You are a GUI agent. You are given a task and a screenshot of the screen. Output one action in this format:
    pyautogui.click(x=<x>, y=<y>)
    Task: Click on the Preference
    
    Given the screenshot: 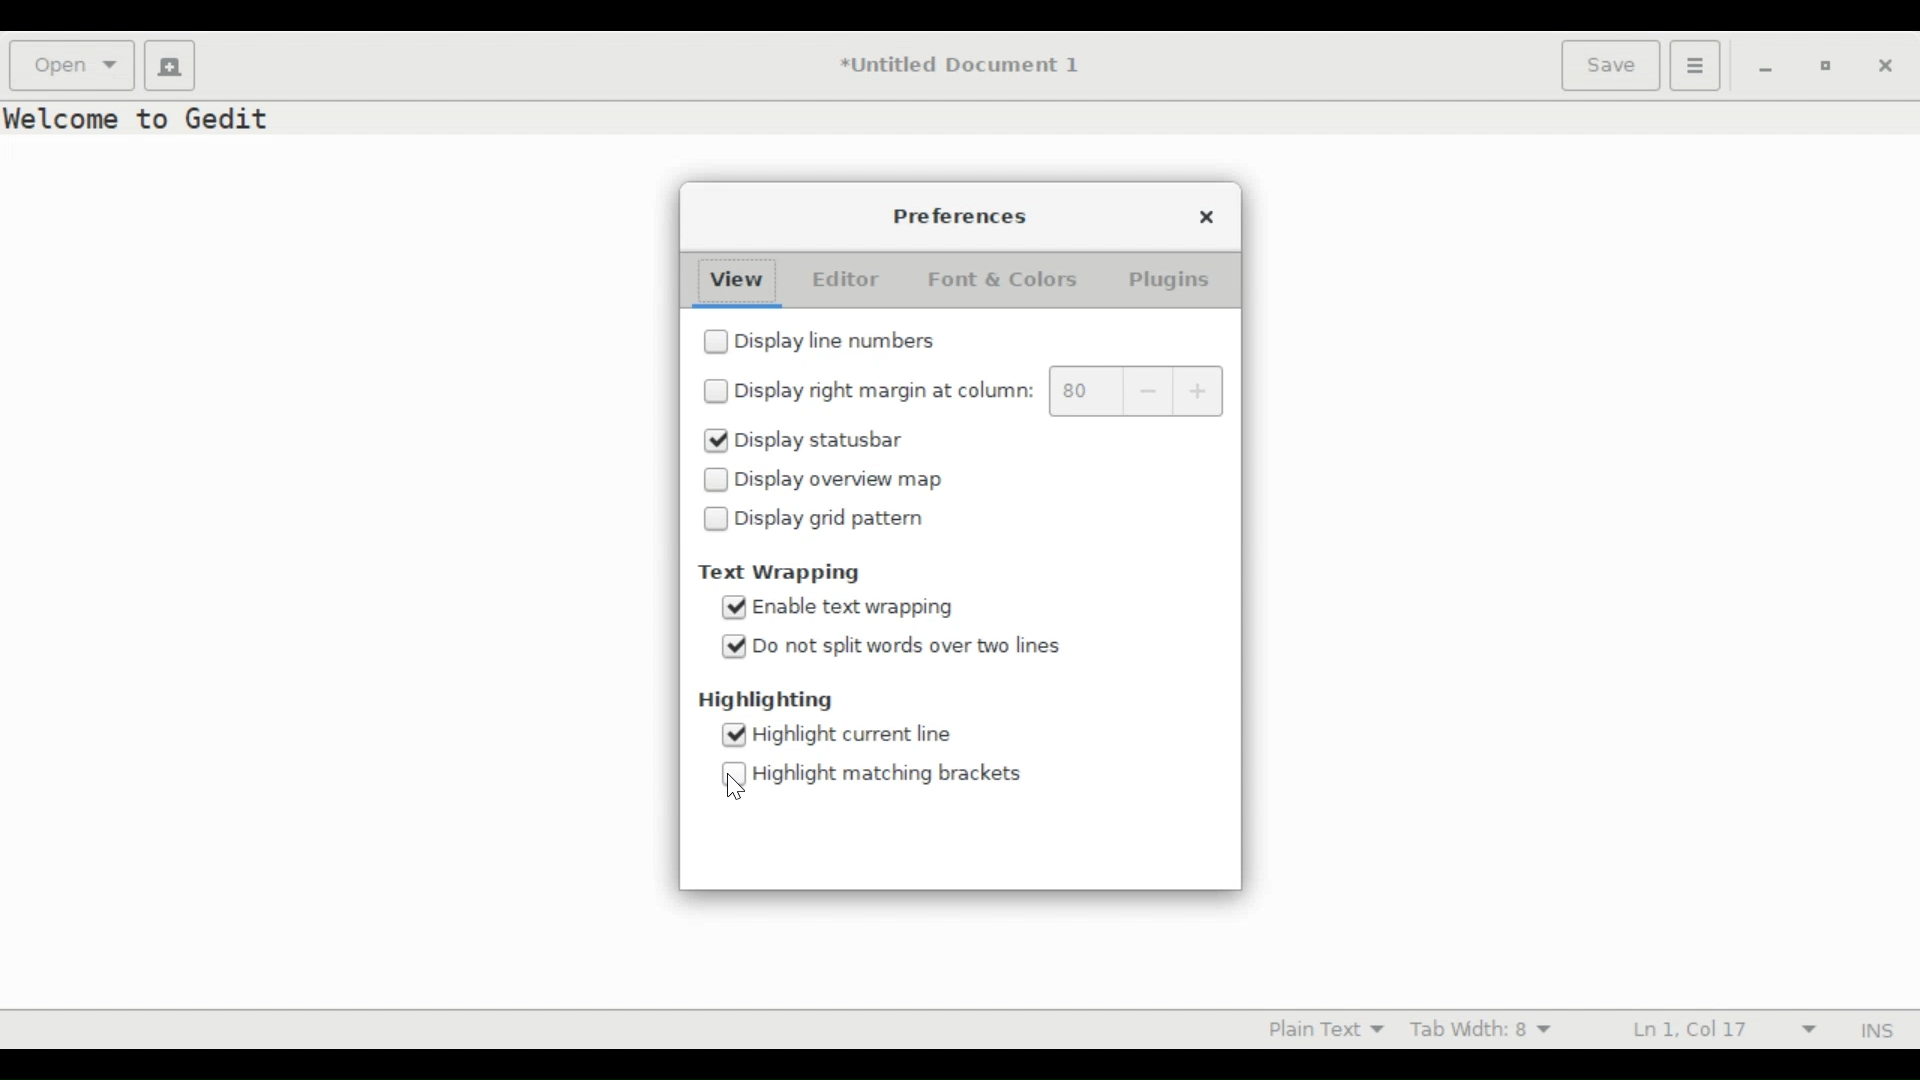 What is the action you would take?
    pyautogui.click(x=967, y=217)
    